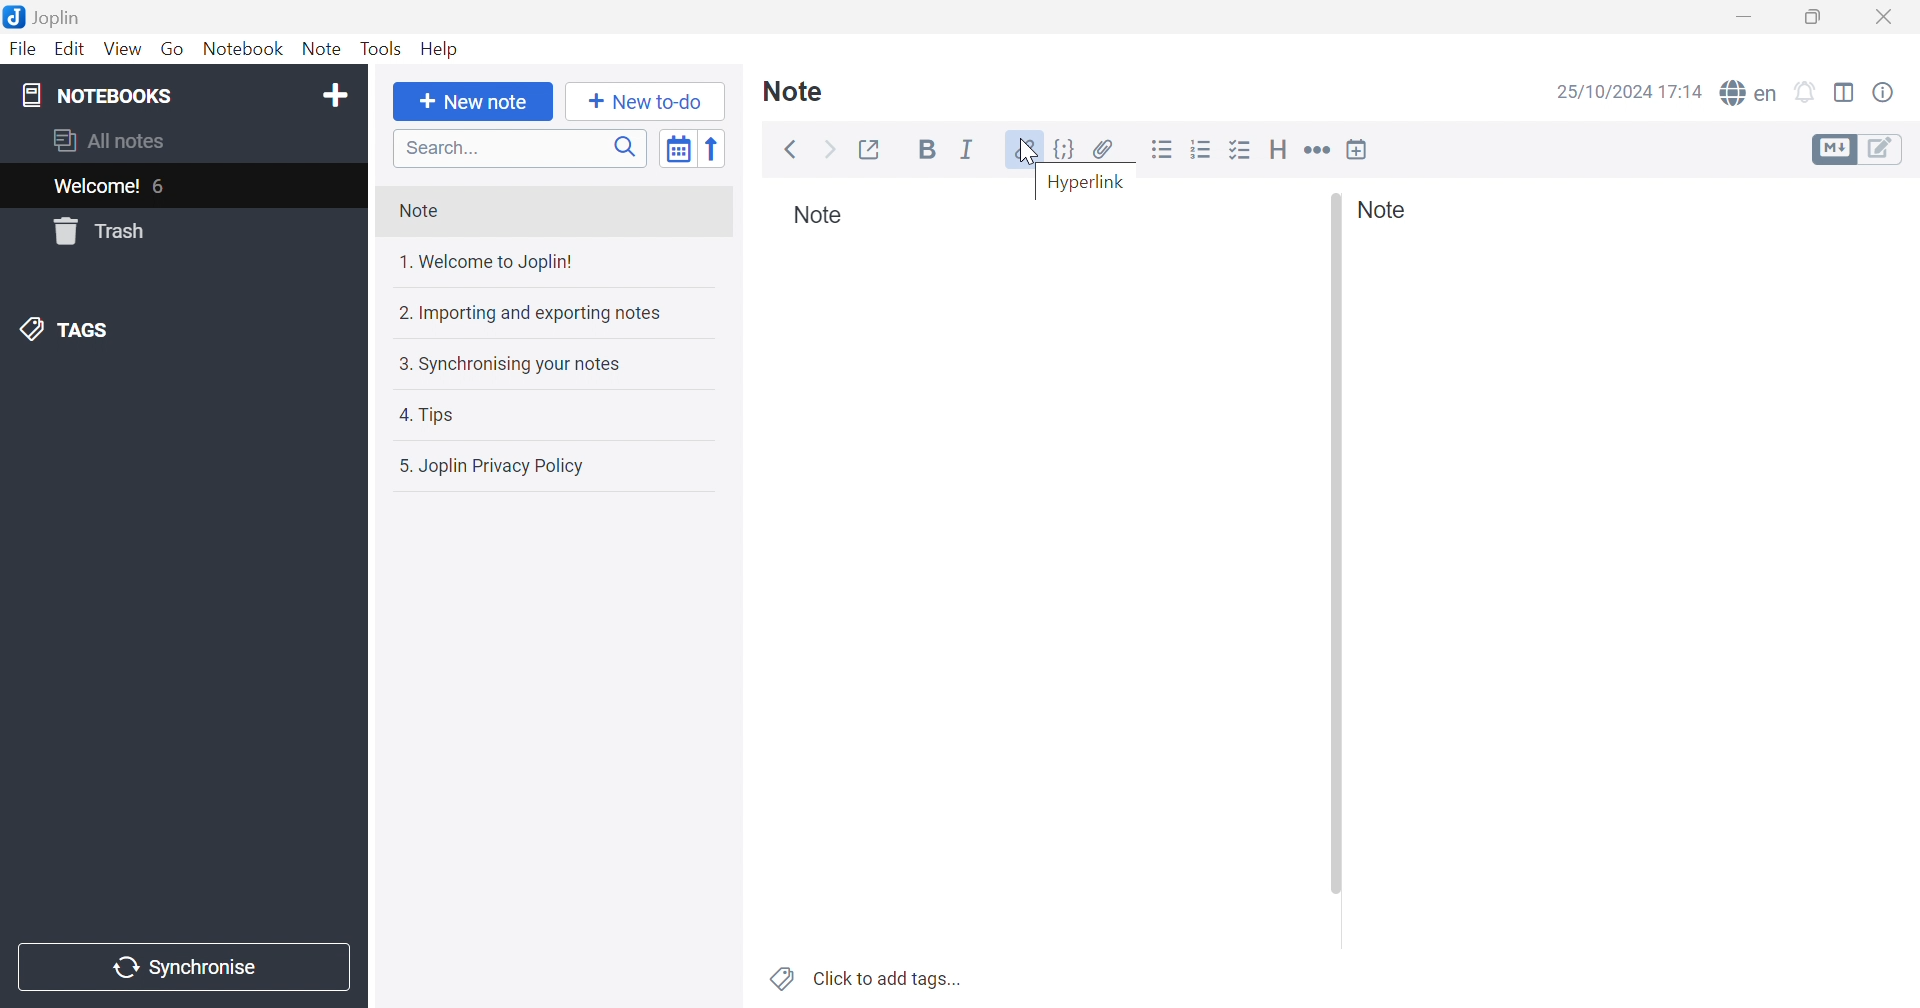  I want to click on Bold, so click(927, 152).